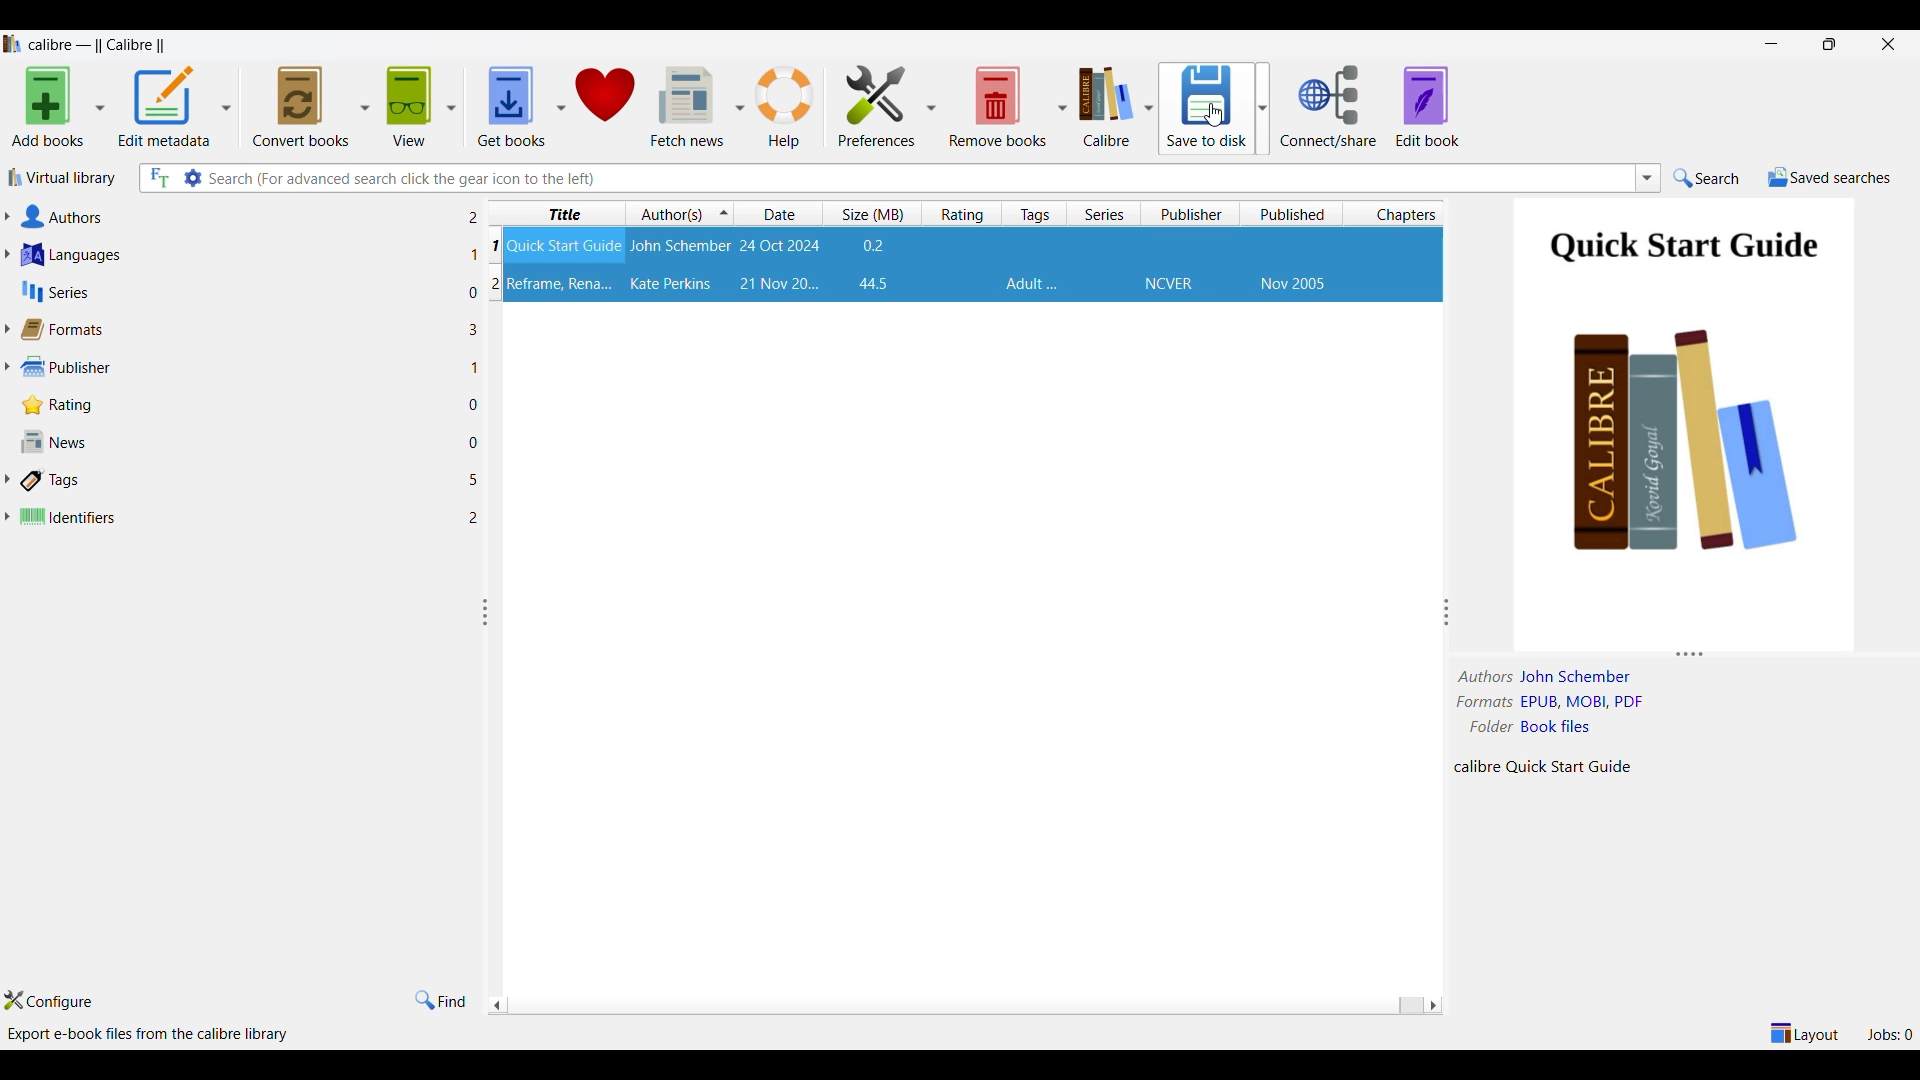 This screenshot has height=1080, width=1920. What do you see at coordinates (223, 292) in the screenshot?
I see `Series` at bounding box center [223, 292].